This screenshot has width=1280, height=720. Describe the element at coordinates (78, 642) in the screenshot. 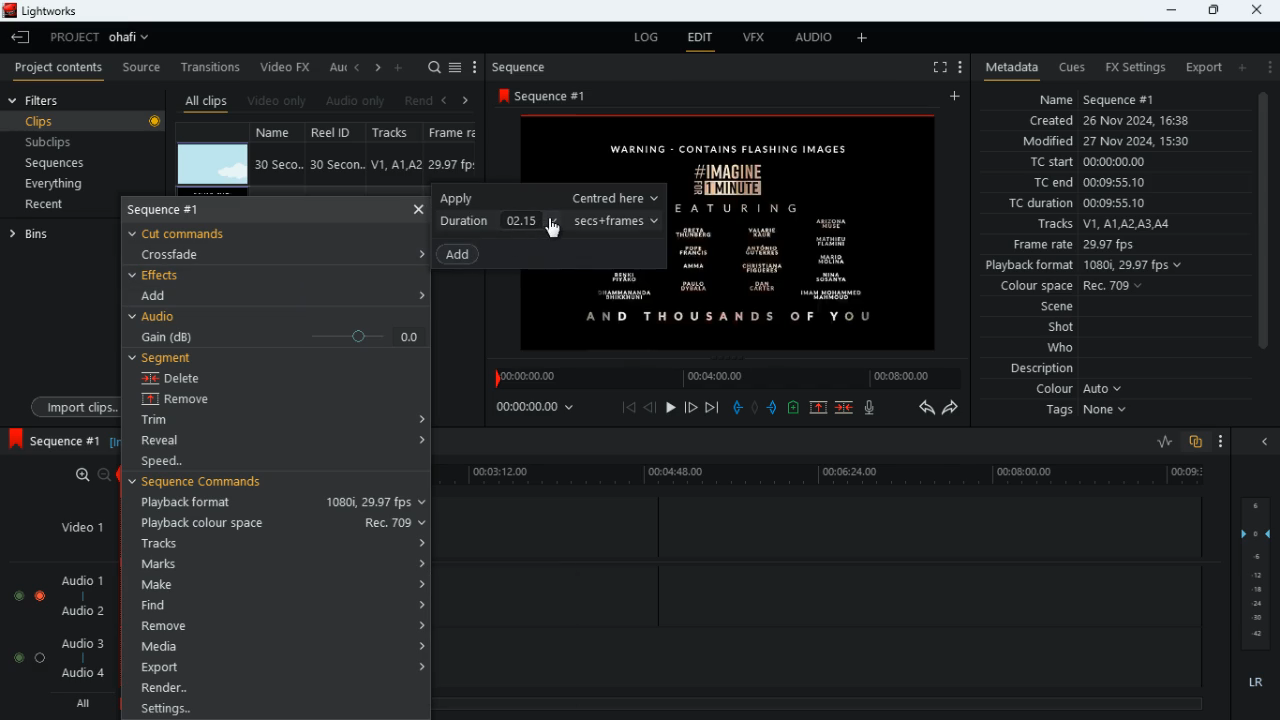

I see `audio 3` at that location.